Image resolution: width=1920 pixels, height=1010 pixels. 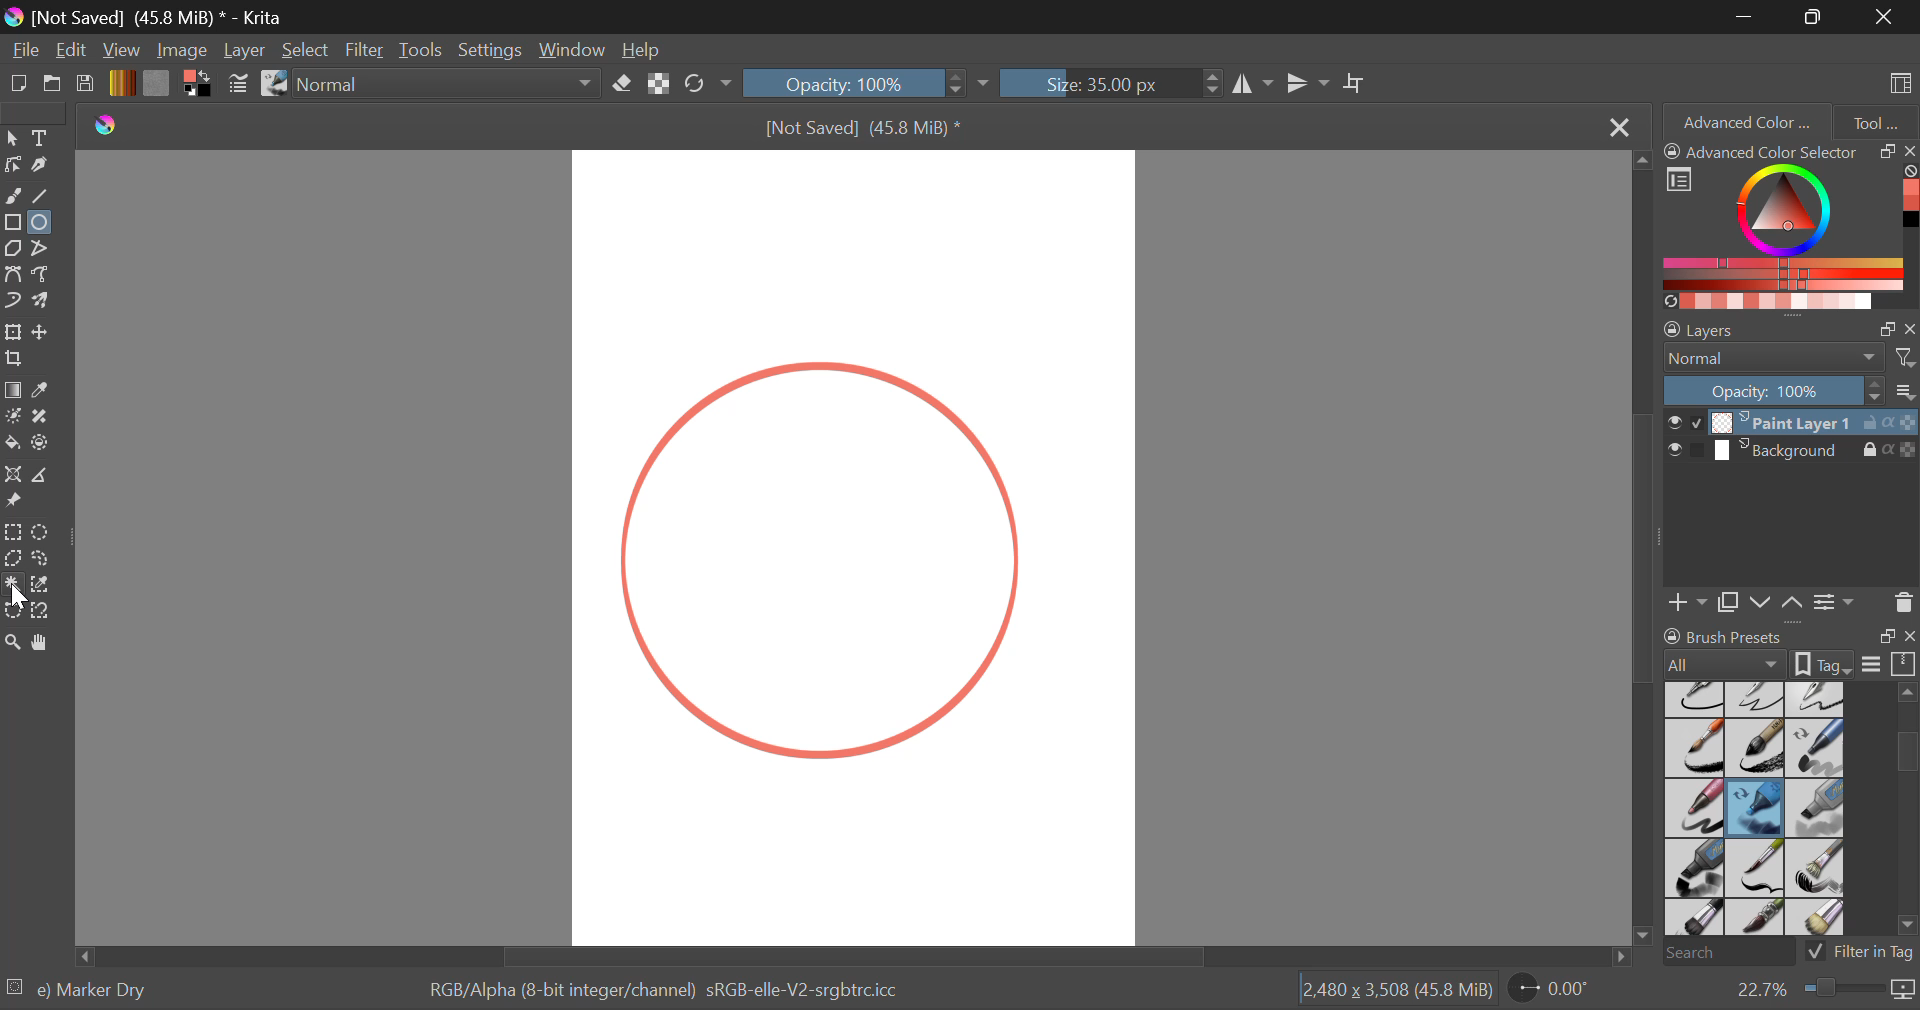 I want to click on Birstles-5 Plain, so click(x=1820, y=919).